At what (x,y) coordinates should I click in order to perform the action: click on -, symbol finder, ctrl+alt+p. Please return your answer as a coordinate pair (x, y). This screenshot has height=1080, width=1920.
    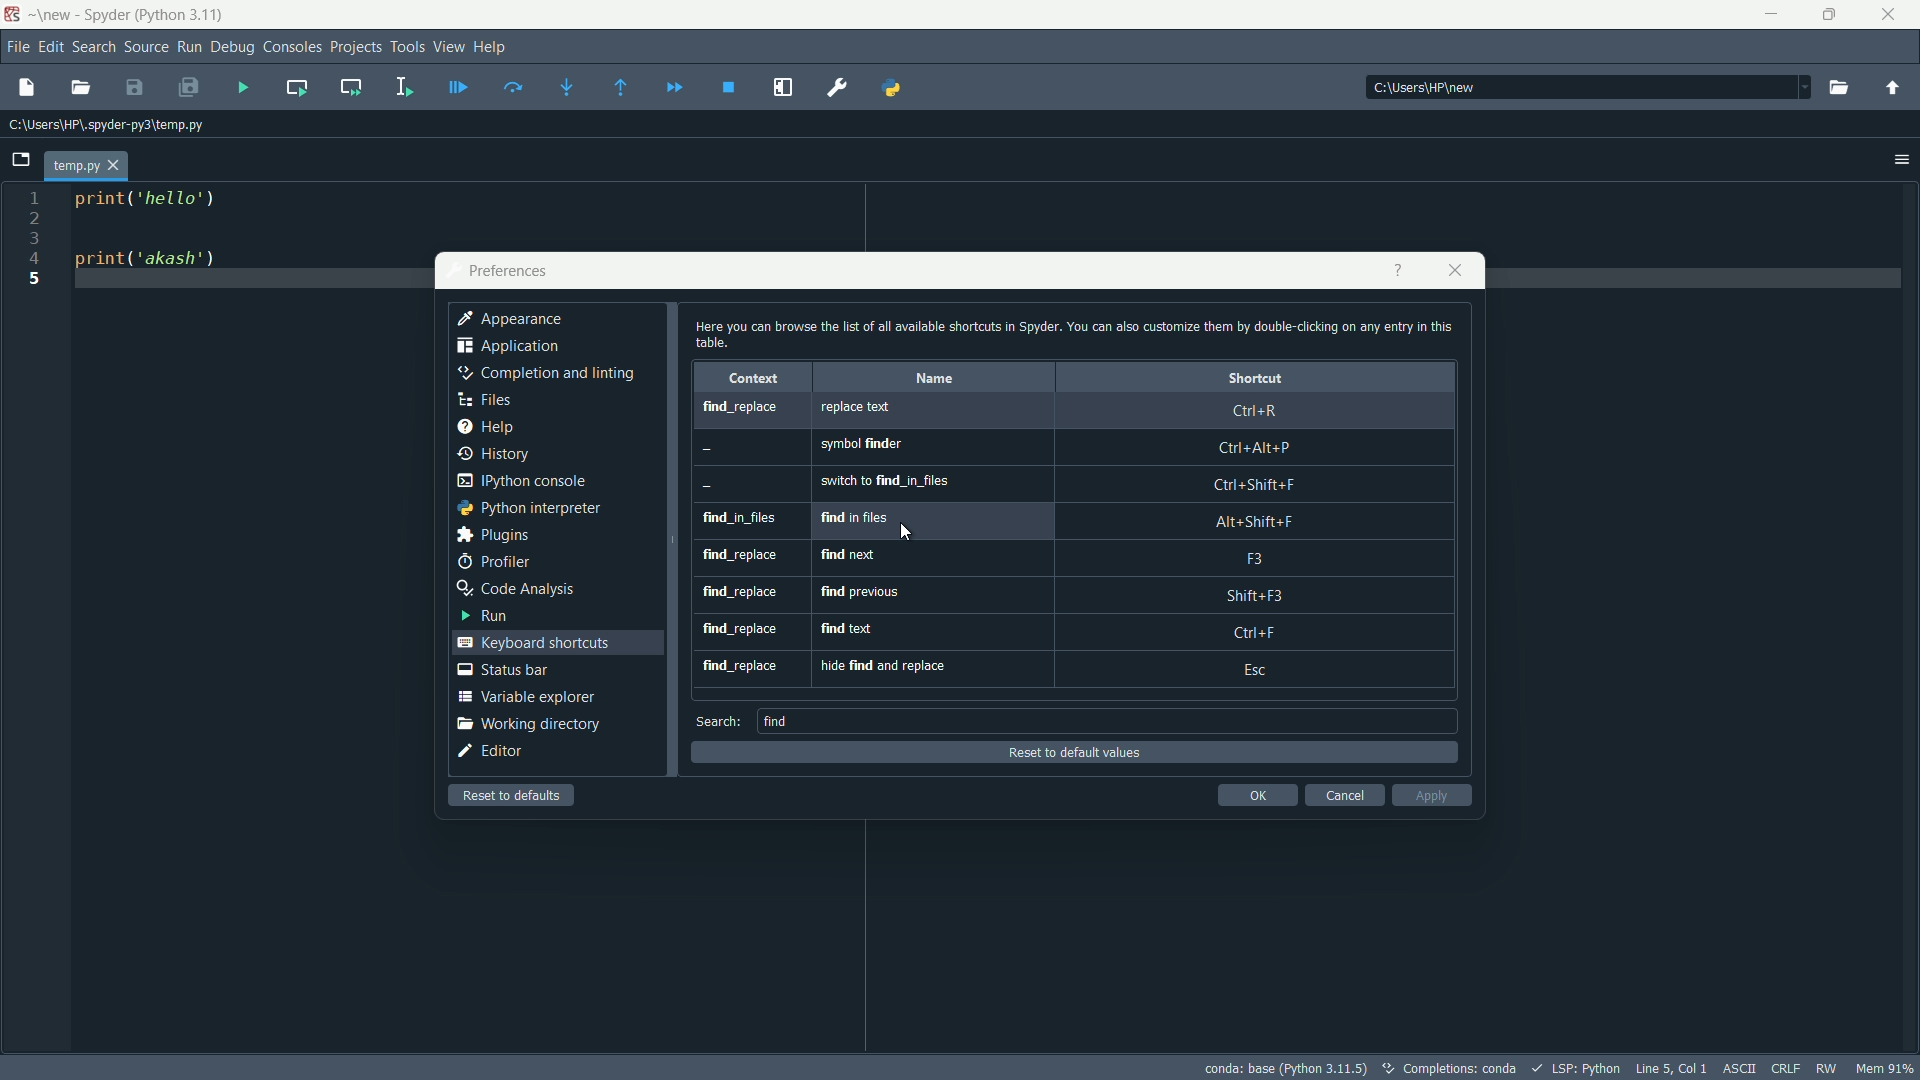
    Looking at the image, I should click on (1067, 448).